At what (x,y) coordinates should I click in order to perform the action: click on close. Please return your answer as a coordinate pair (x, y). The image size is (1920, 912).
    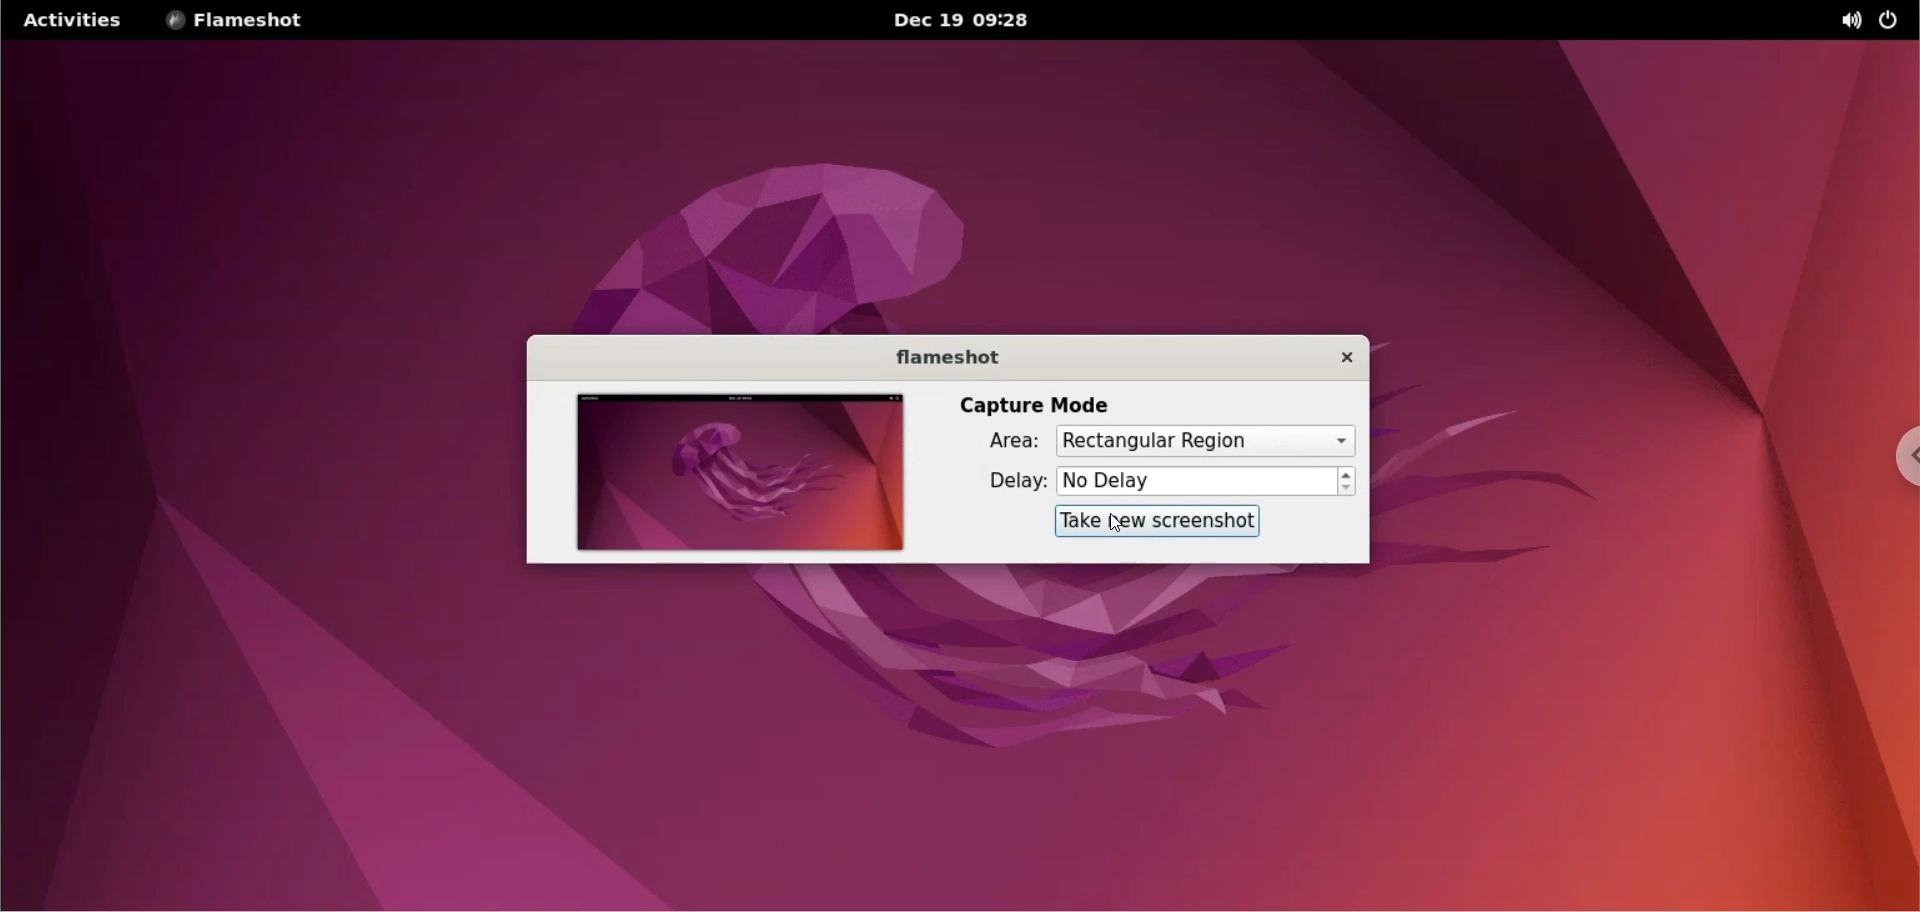
    Looking at the image, I should click on (1347, 360).